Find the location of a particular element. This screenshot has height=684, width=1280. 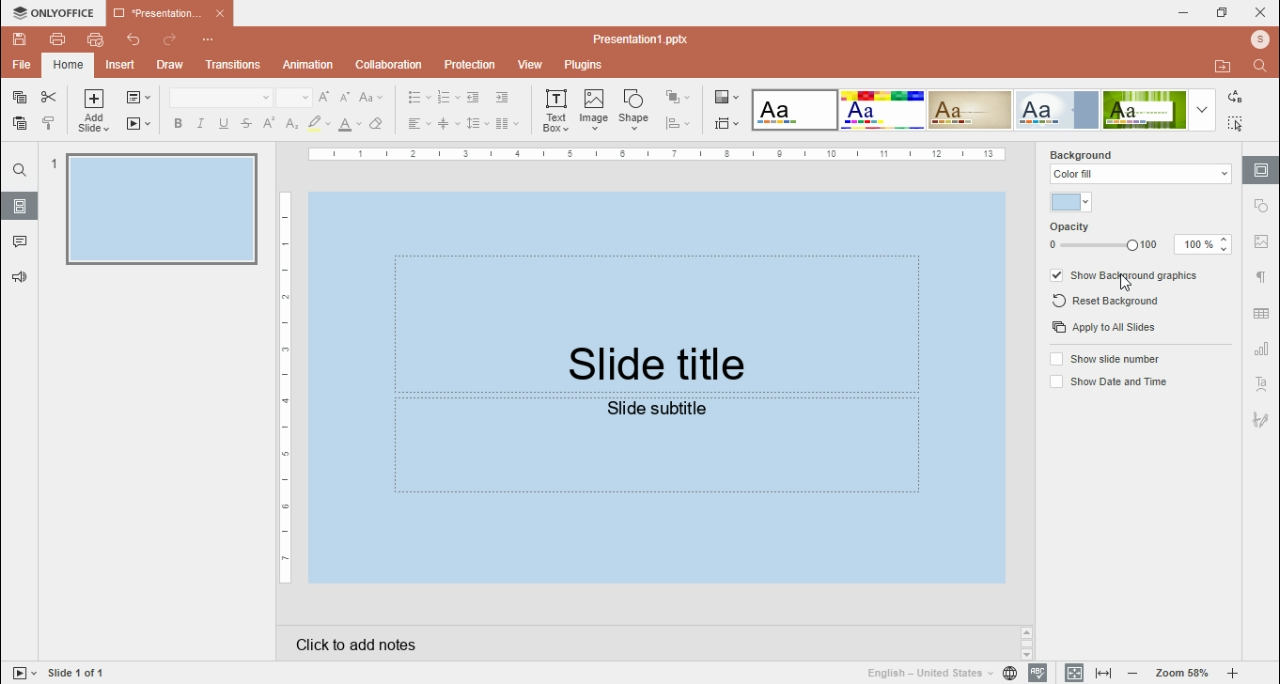

insert columns is located at coordinates (507, 124).